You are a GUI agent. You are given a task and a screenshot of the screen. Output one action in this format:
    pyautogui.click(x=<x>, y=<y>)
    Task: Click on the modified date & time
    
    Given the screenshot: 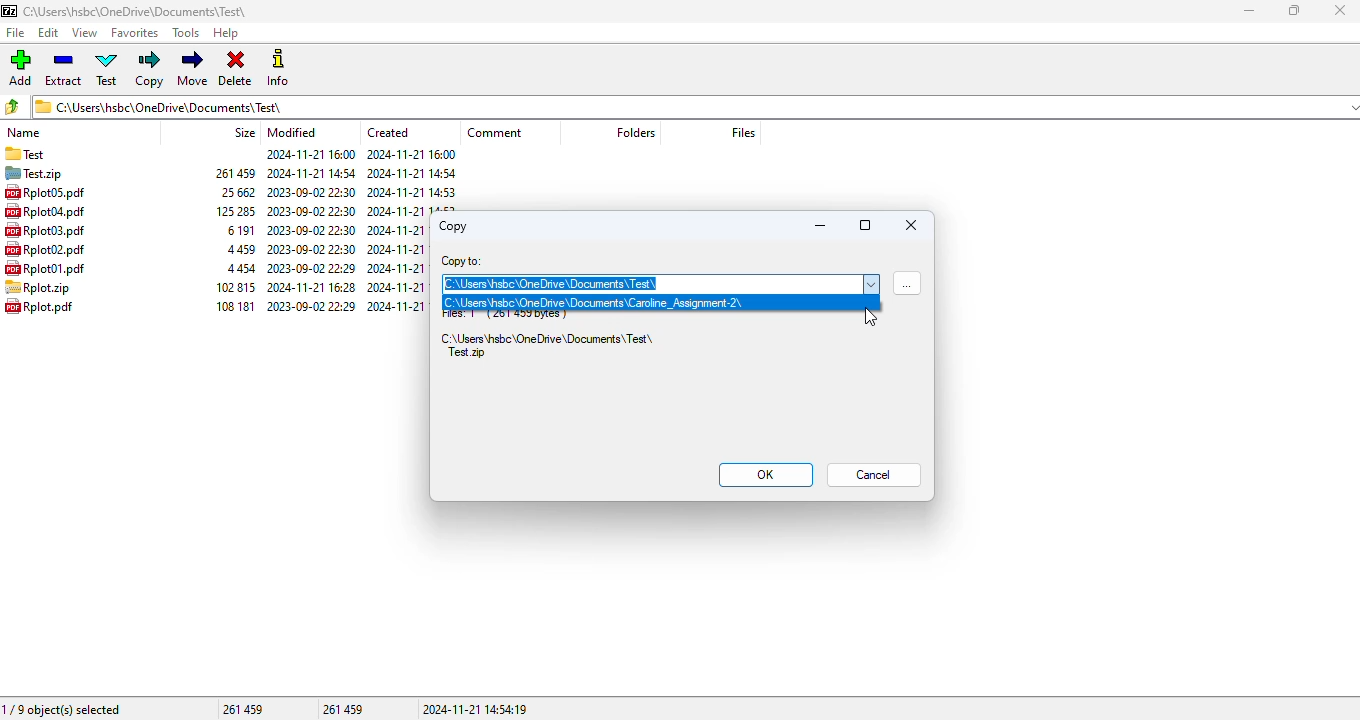 What is the action you would take?
    pyautogui.click(x=312, y=248)
    